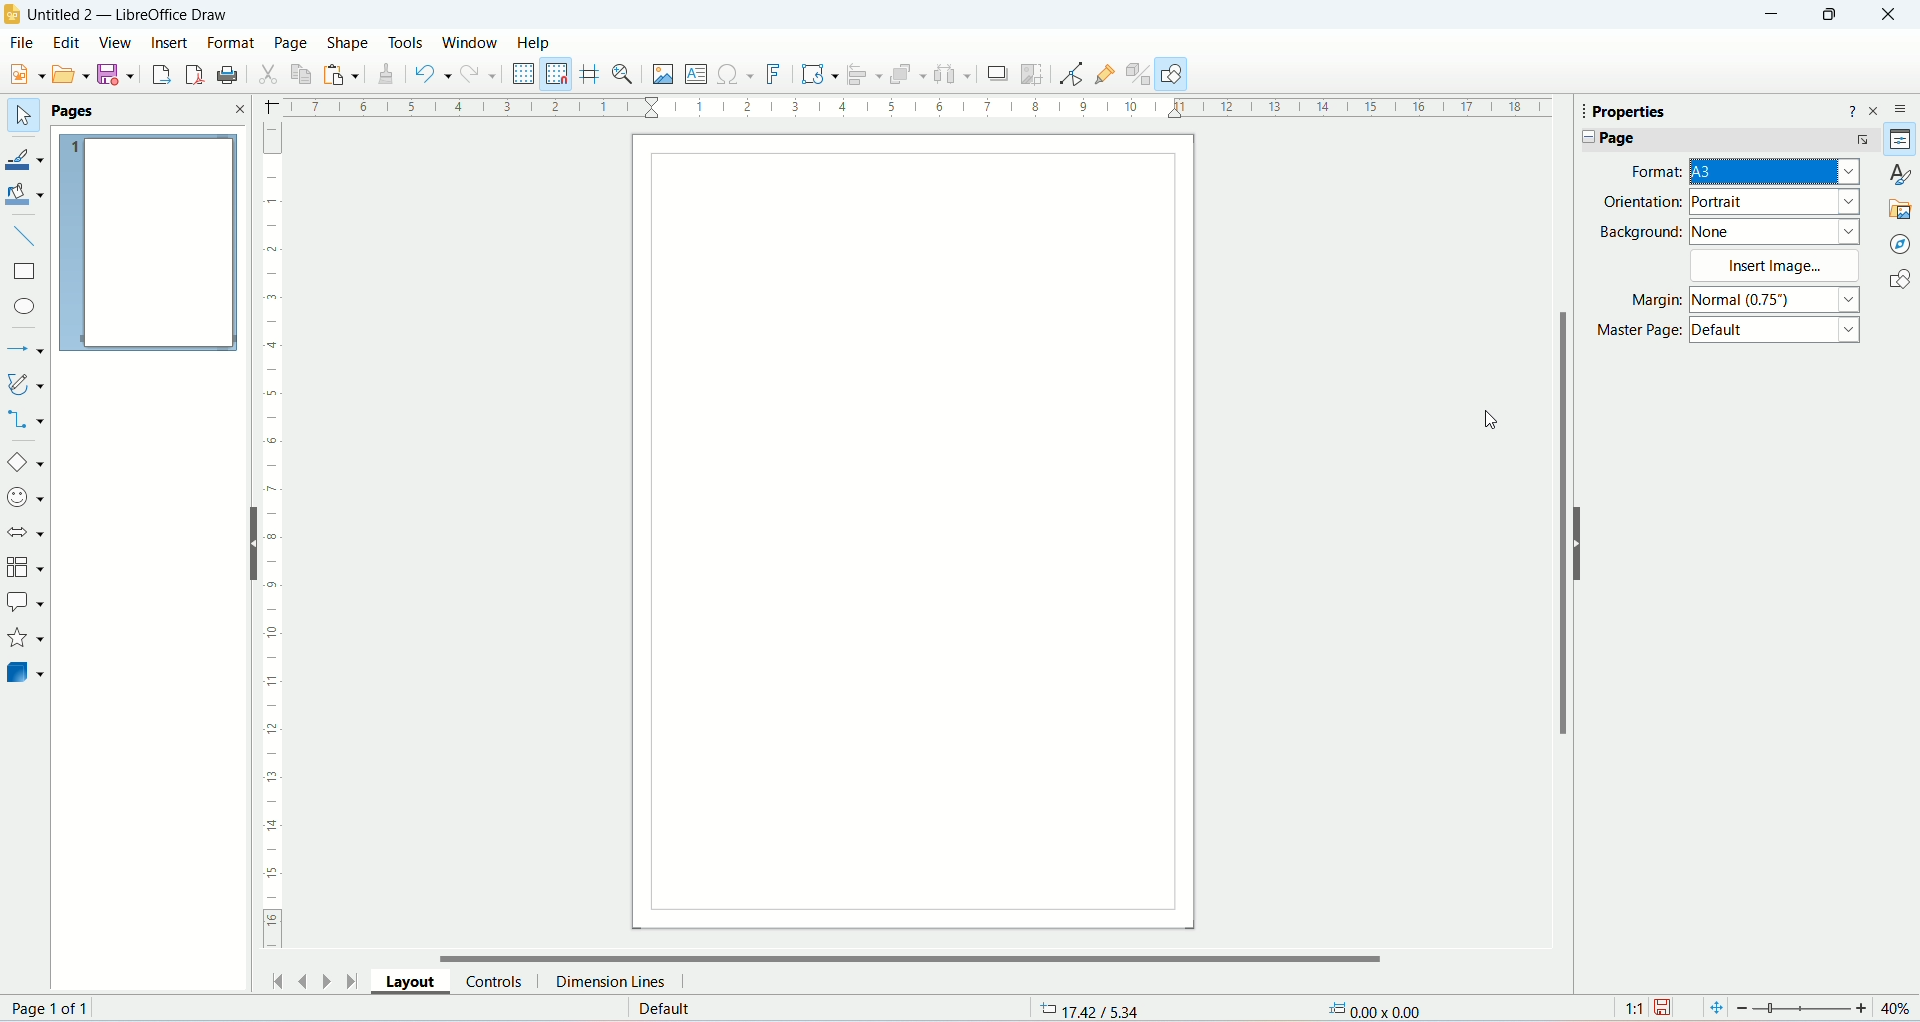 The width and height of the screenshot is (1920, 1022). I want to click on insert image, so click(1779, 266).